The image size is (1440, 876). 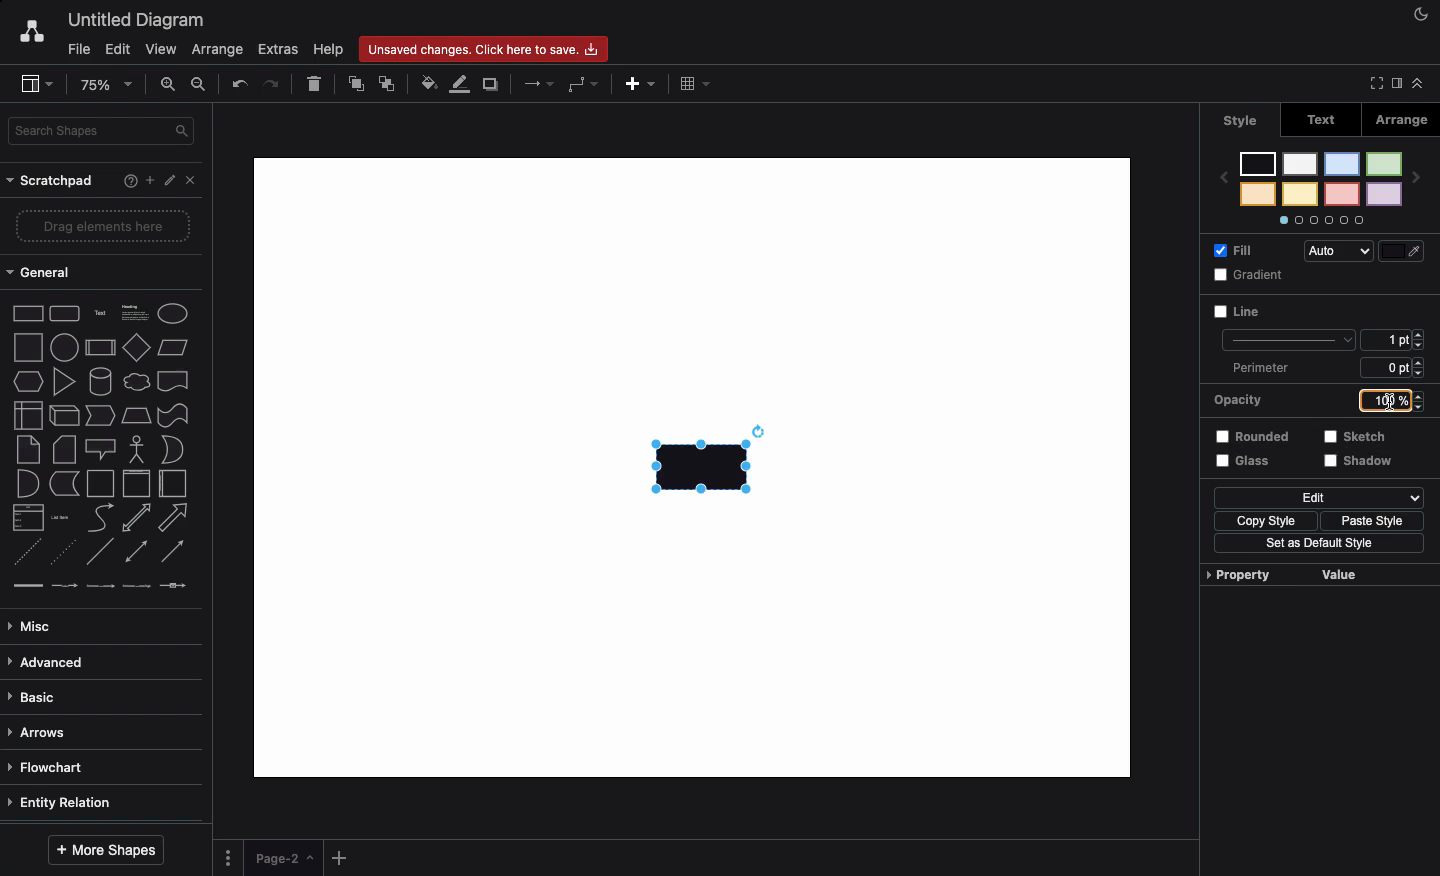 I want to click on arrow, so click(x=174, y=520).